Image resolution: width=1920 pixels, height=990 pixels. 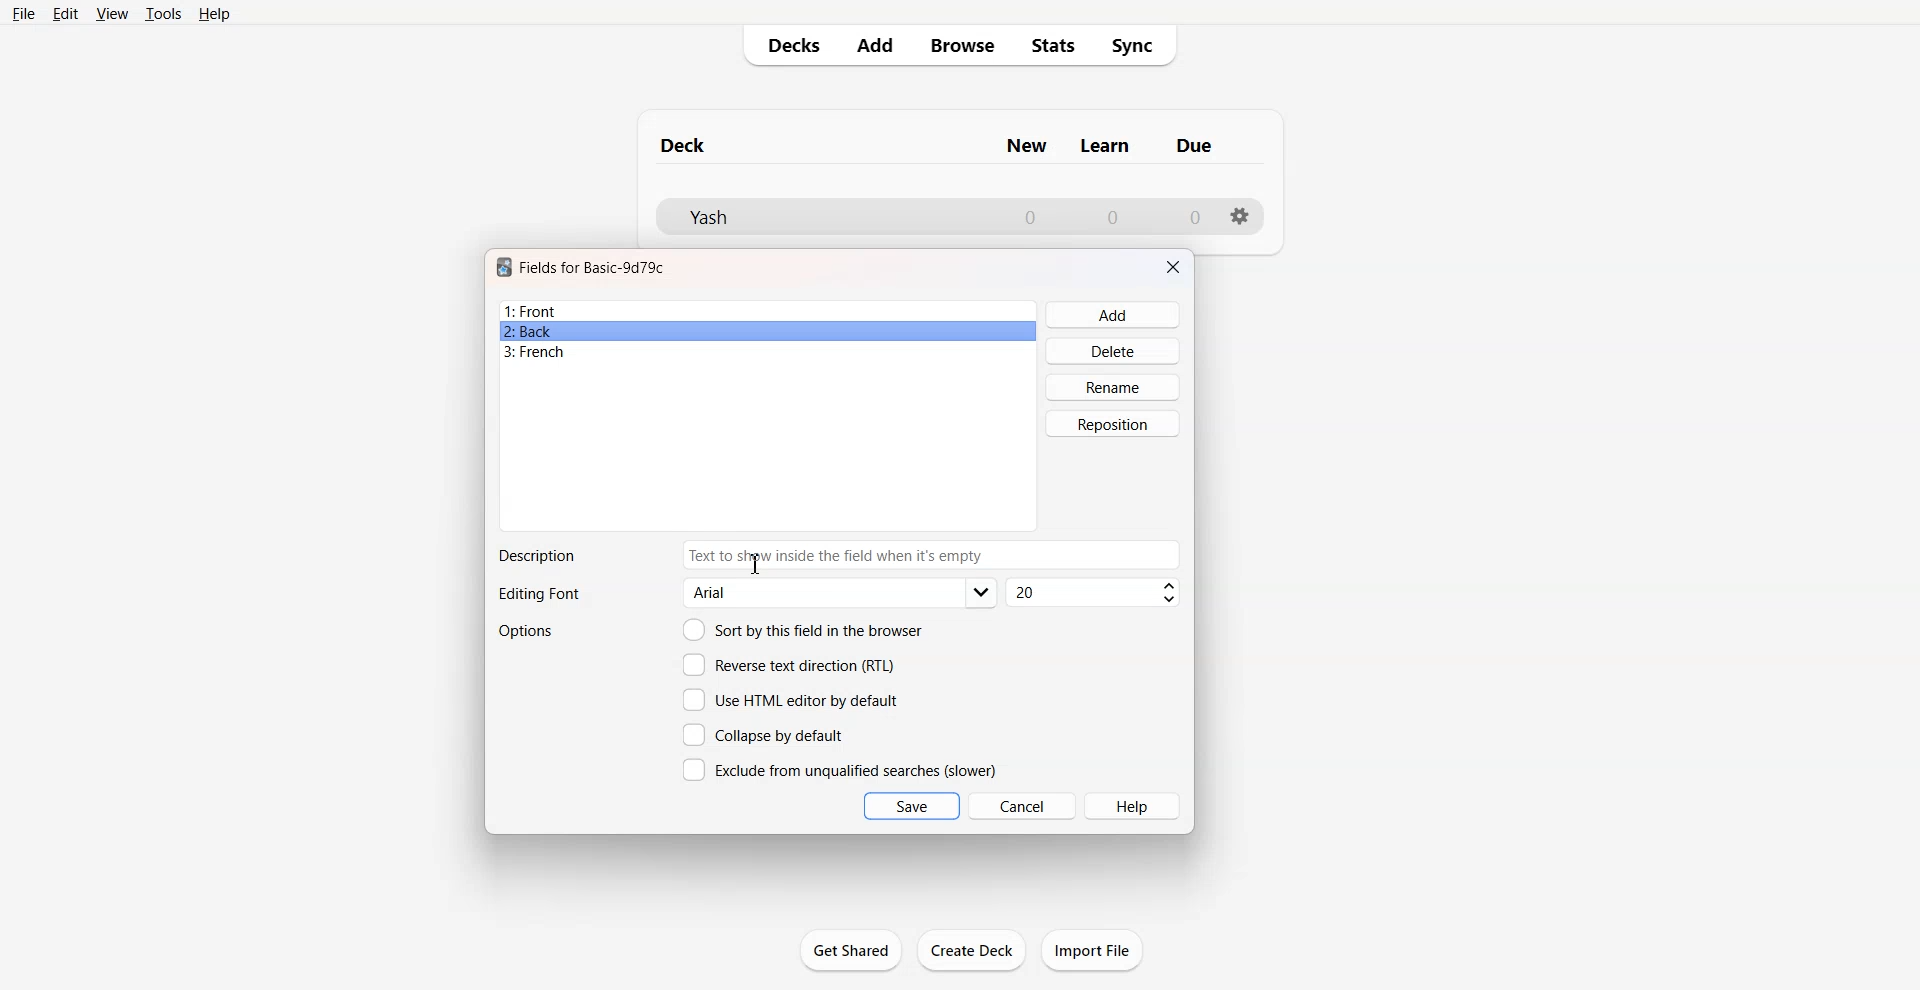 I want to click on Close, so click(x=1173, y=267).